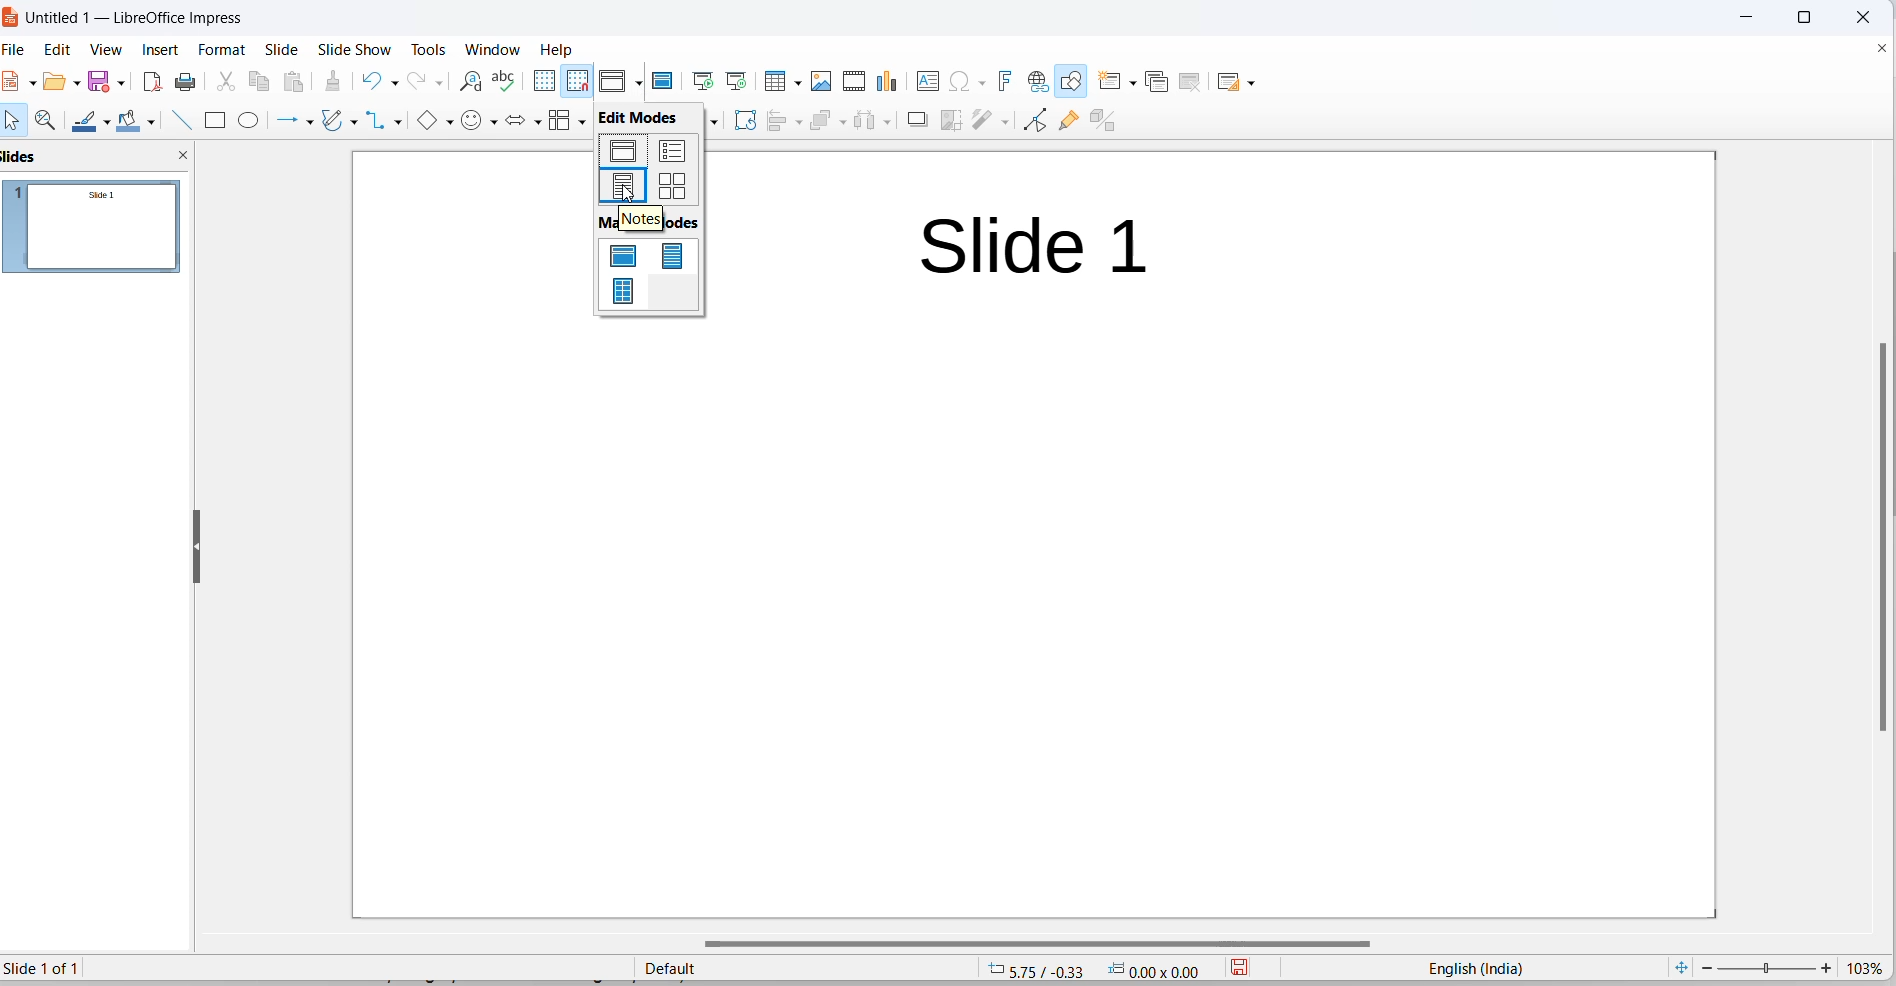 Image resolution: width=1896 pixels, height=986 pixels. I want to click on hover text, so click(642, 218).